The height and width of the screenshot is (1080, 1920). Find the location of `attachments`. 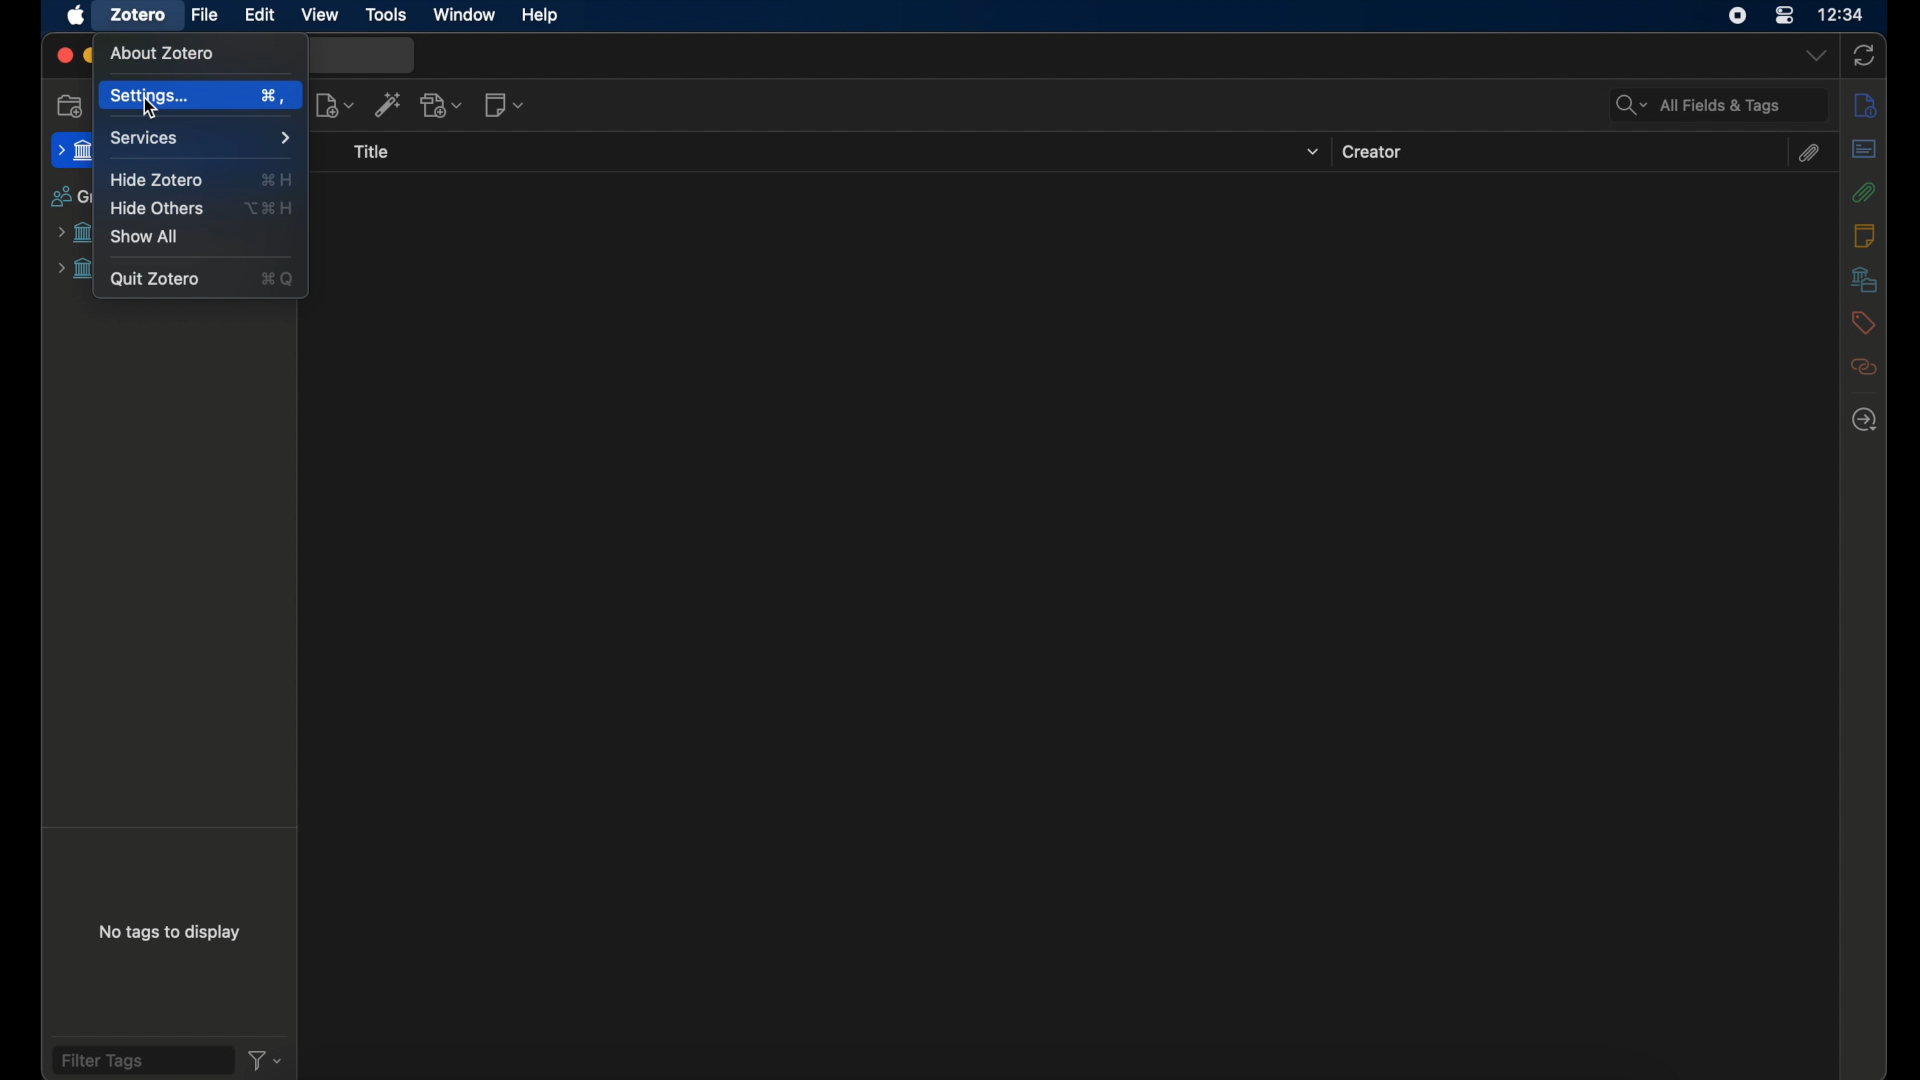

attachments is located at coordinates (1811, 153).